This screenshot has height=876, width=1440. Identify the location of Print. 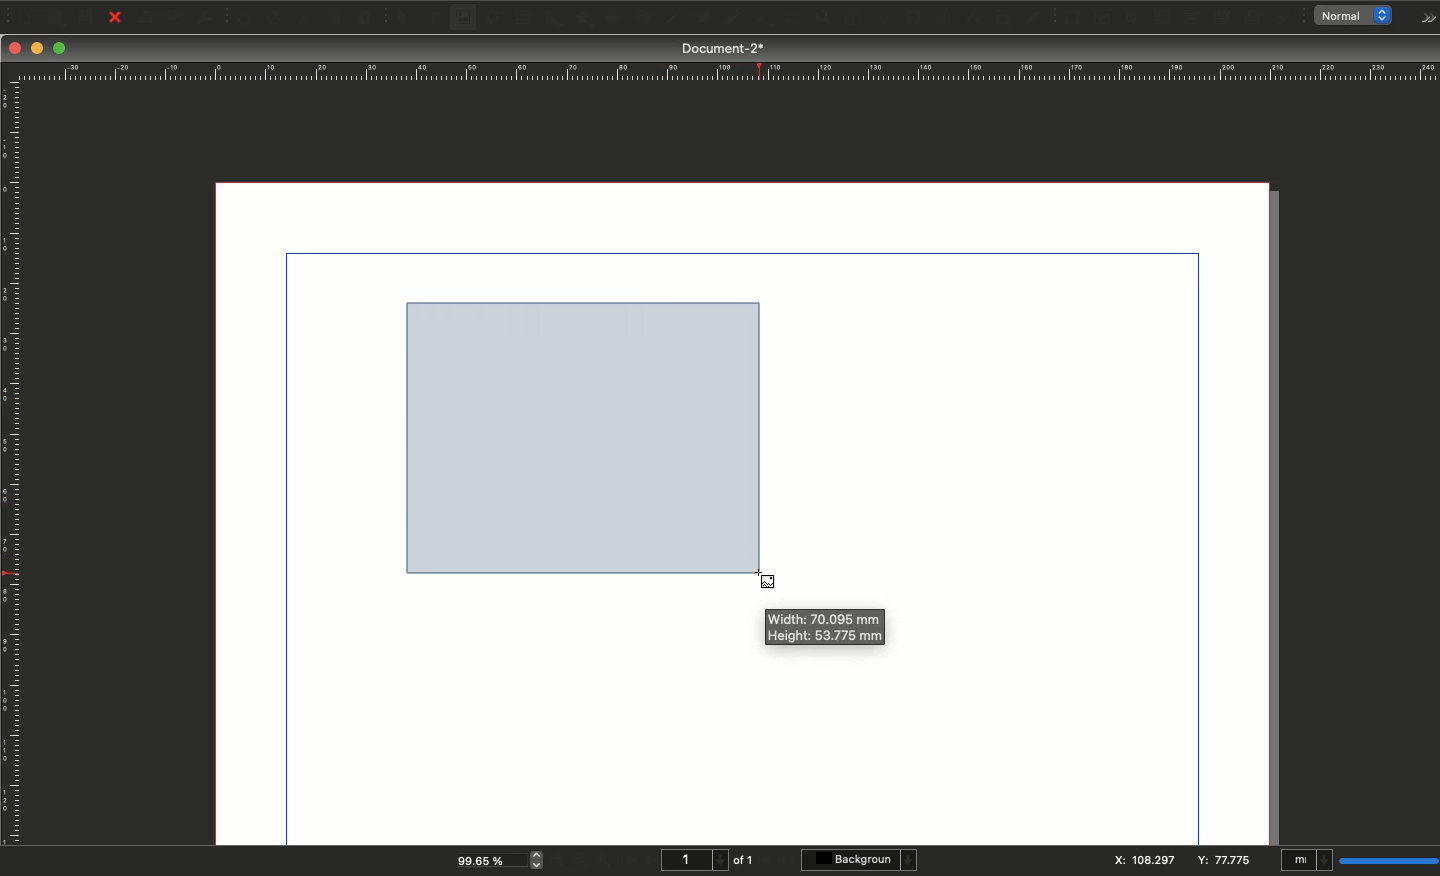
(146, 18).